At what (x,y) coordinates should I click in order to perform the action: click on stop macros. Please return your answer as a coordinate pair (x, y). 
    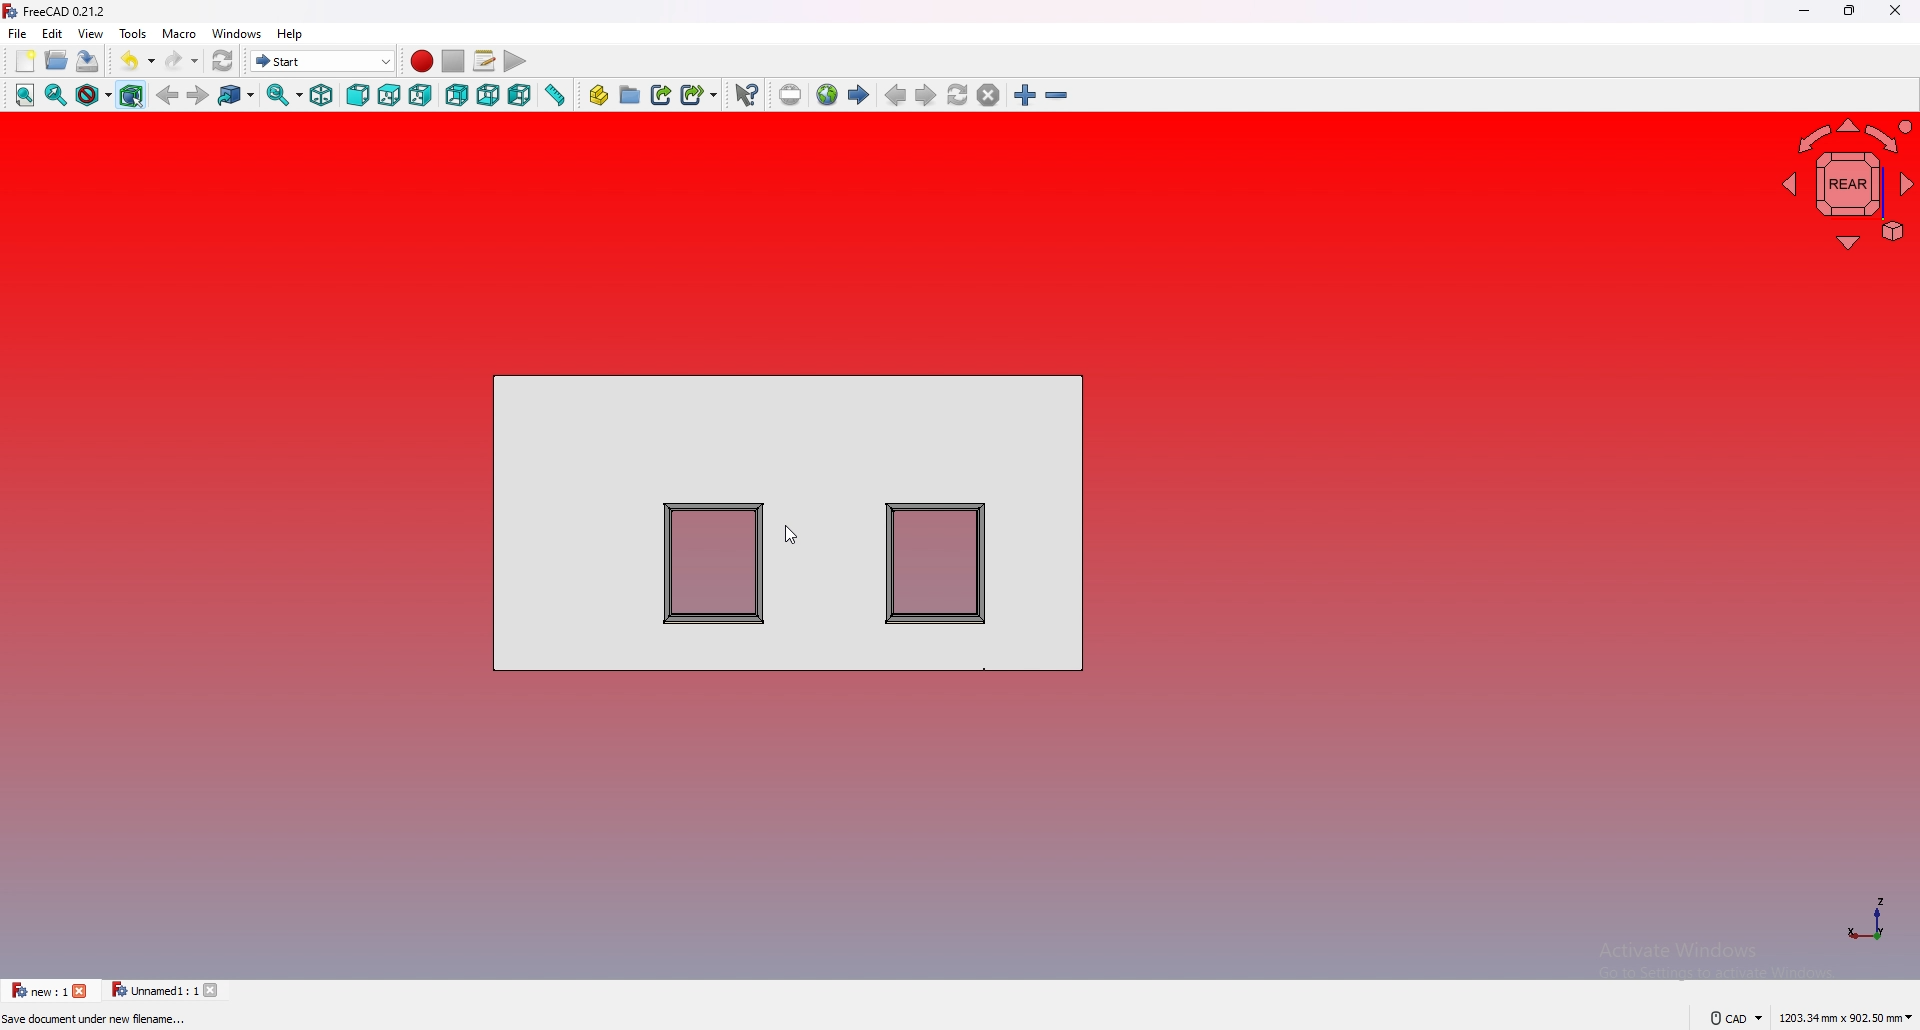
    Looking at the image, I should click on (453, 61).